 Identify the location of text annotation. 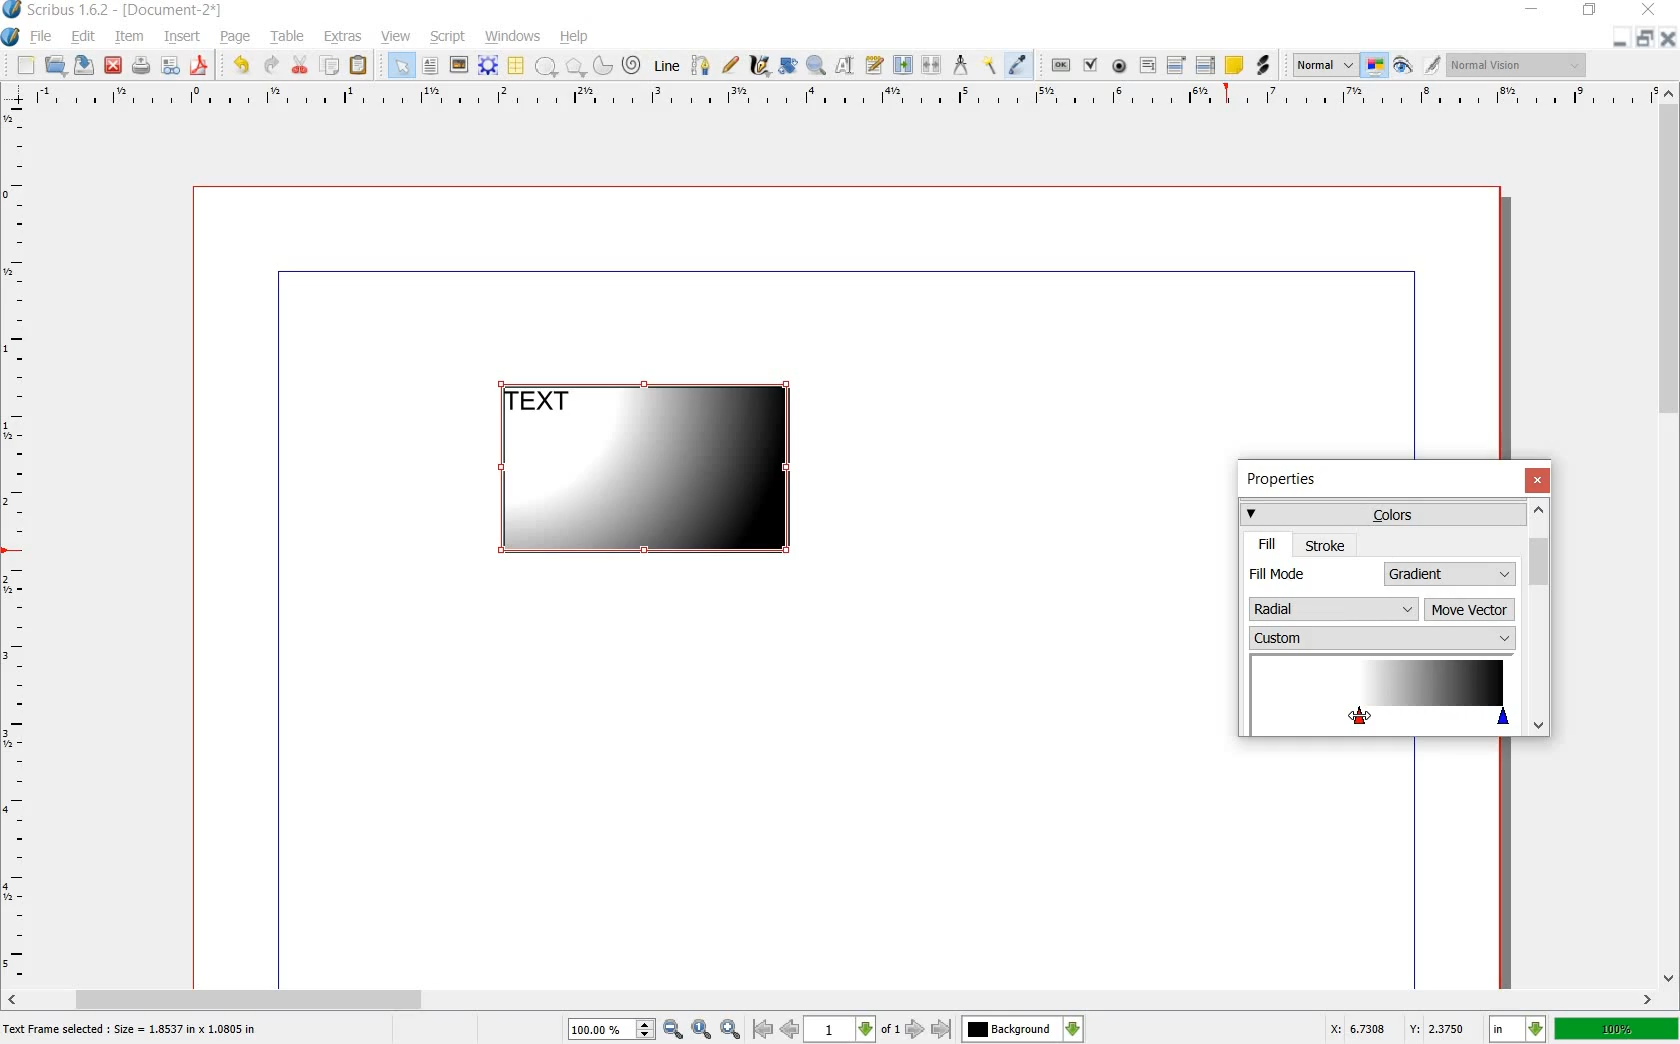
(1234, 65).